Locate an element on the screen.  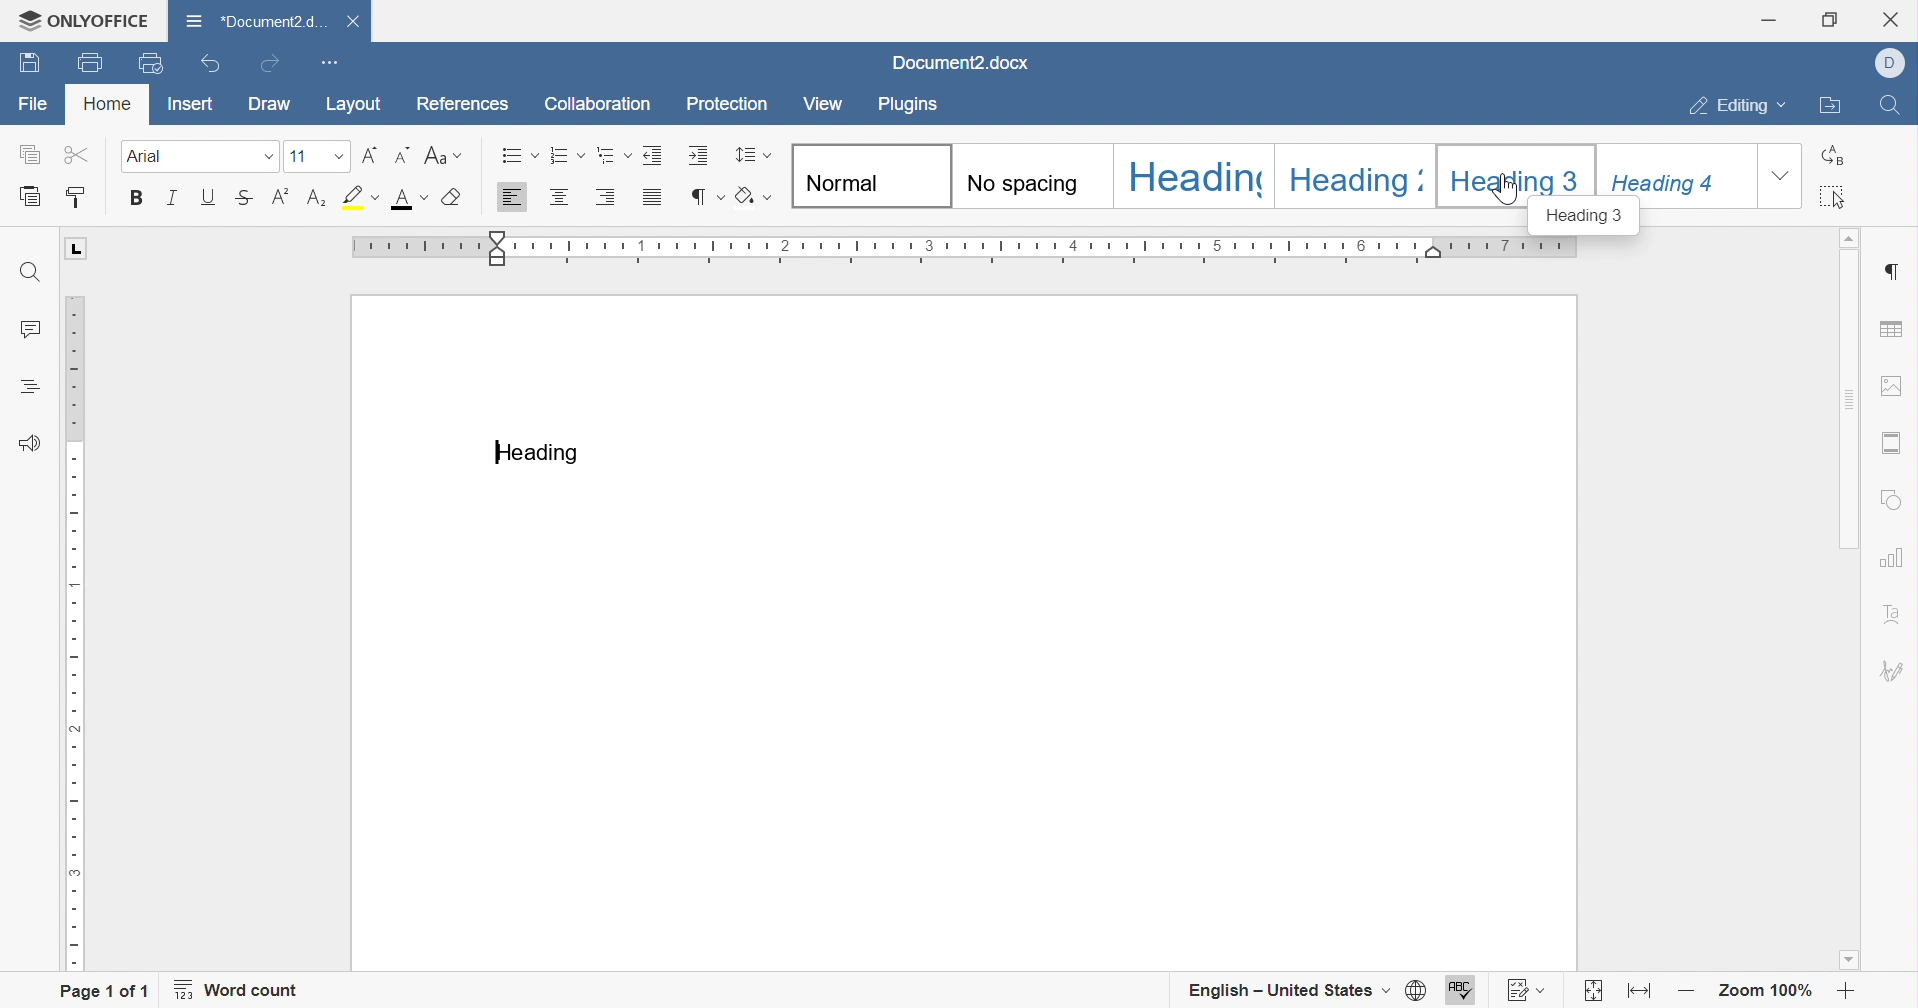
Set document language is located at coordinates (1415, 989).